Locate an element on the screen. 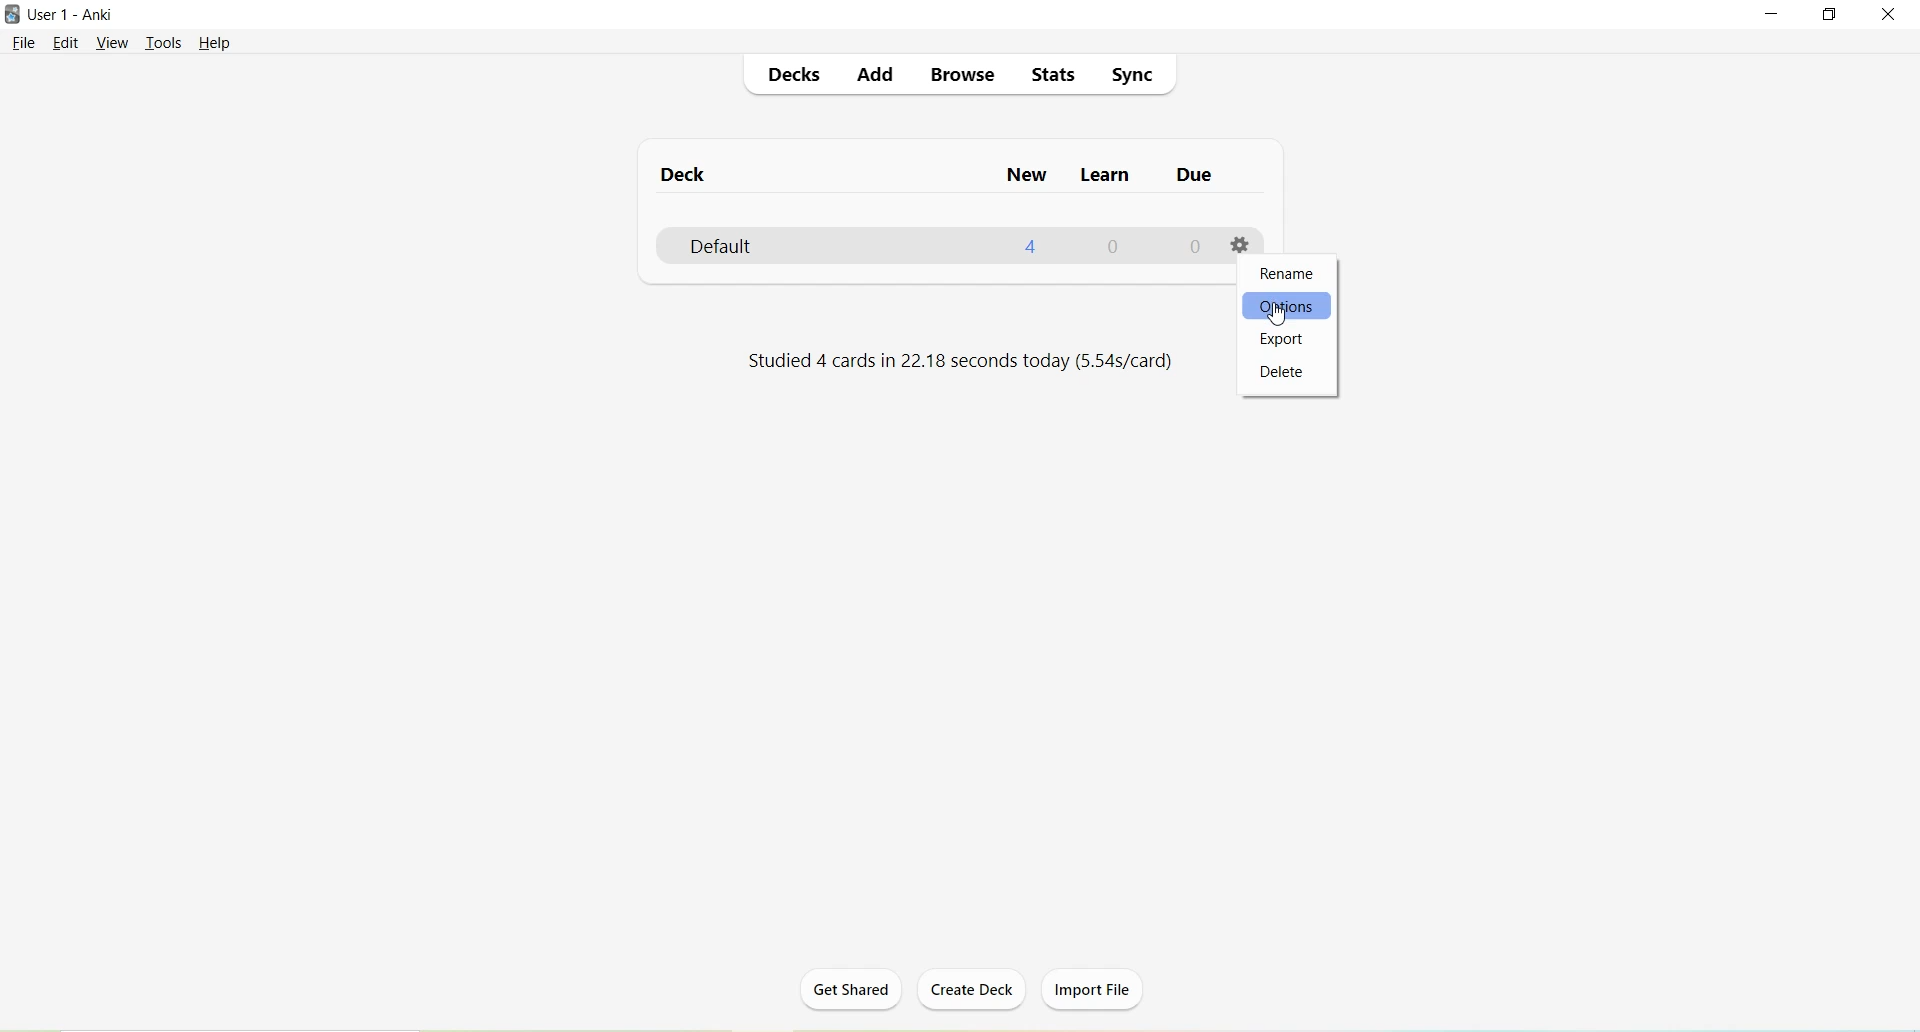 This screenshot has width=1920, height=1032. Studied 4 cards in 22.18 seconds today (5.54s/card) is located at coordinates (966, 361).